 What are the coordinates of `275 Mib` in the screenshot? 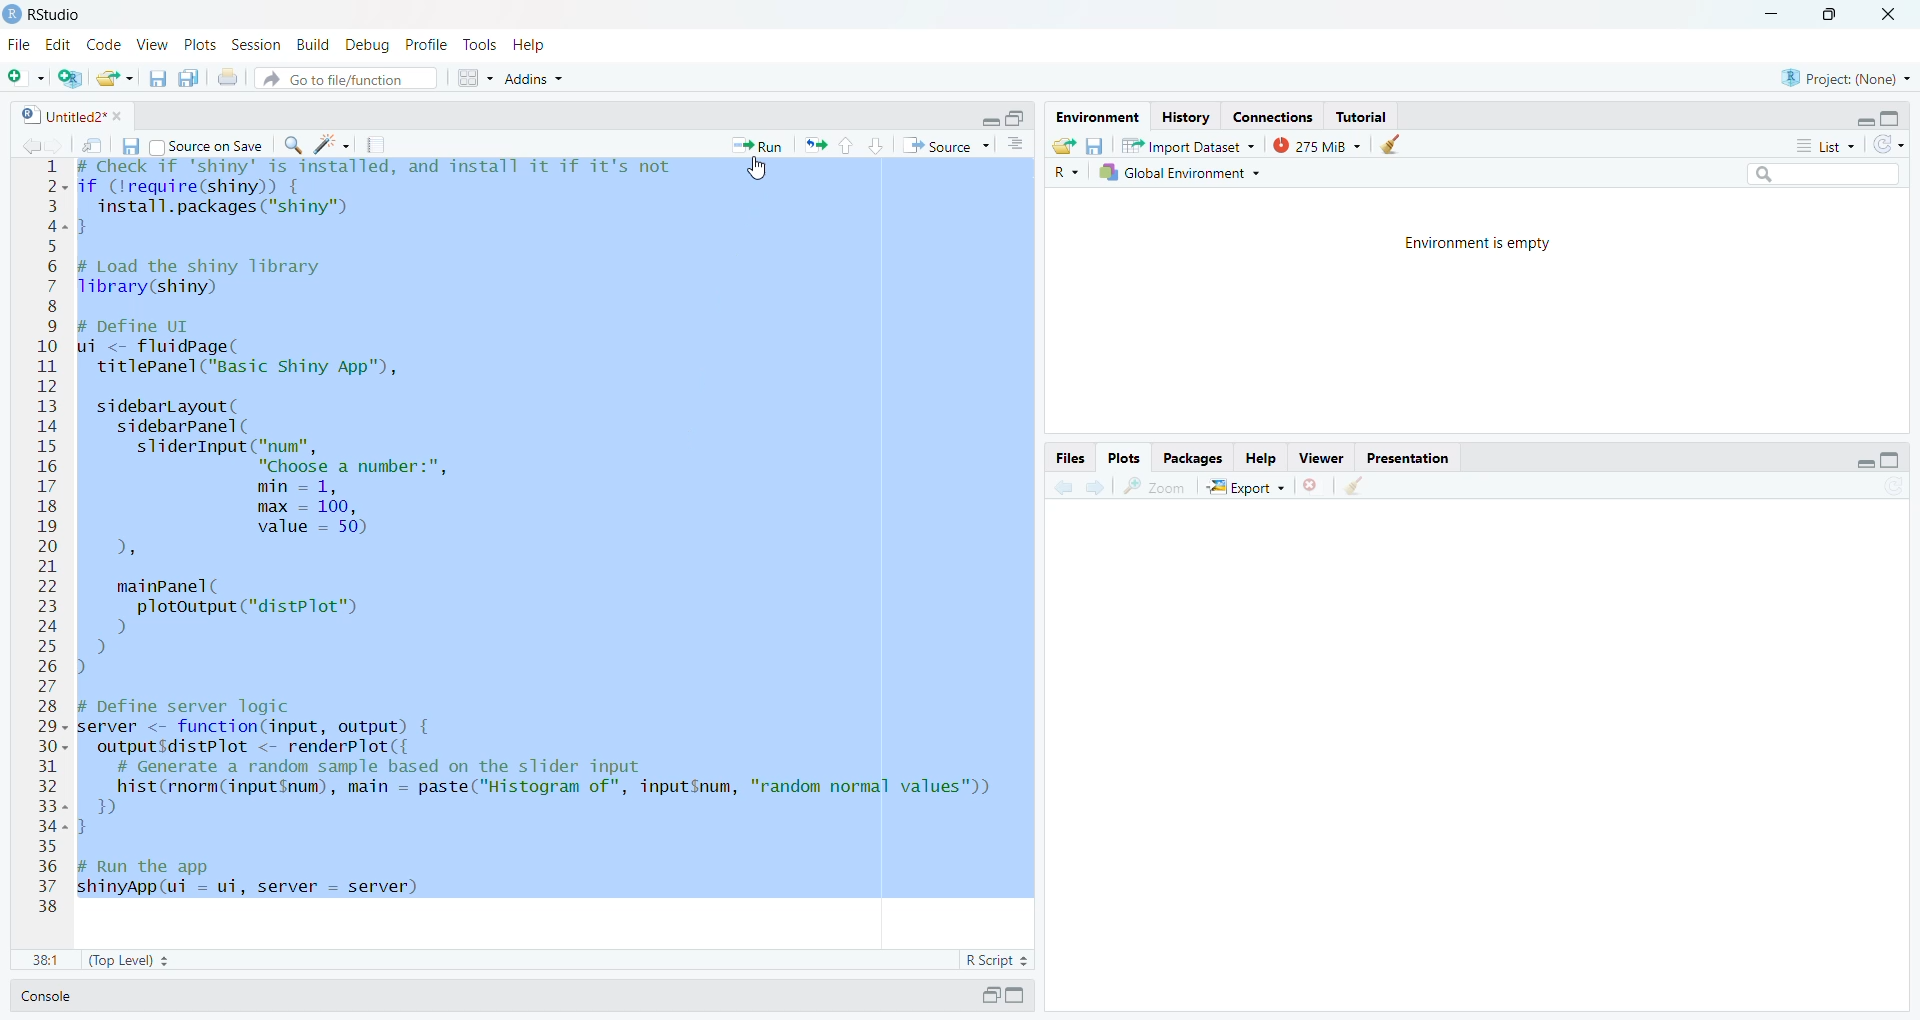 It's located at (1318, 143).